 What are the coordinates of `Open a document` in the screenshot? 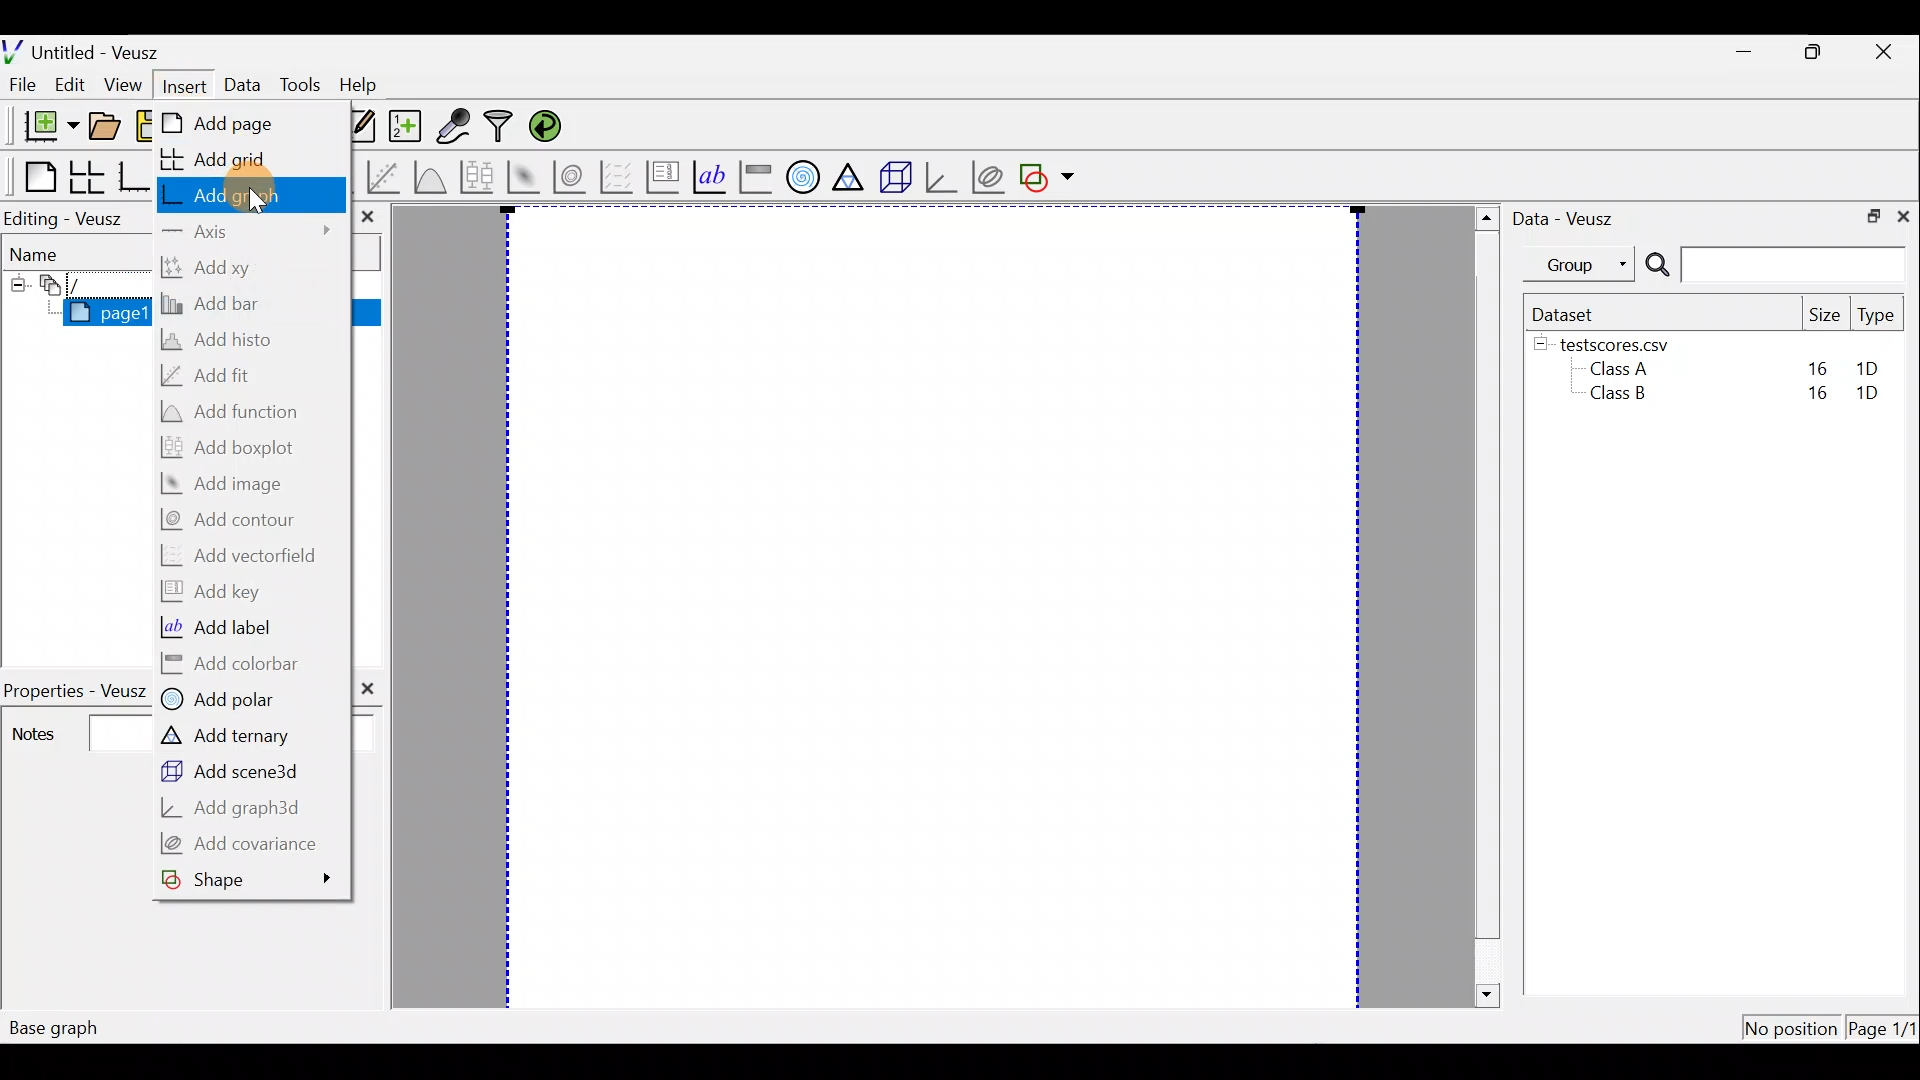 It's located at (104, 124).